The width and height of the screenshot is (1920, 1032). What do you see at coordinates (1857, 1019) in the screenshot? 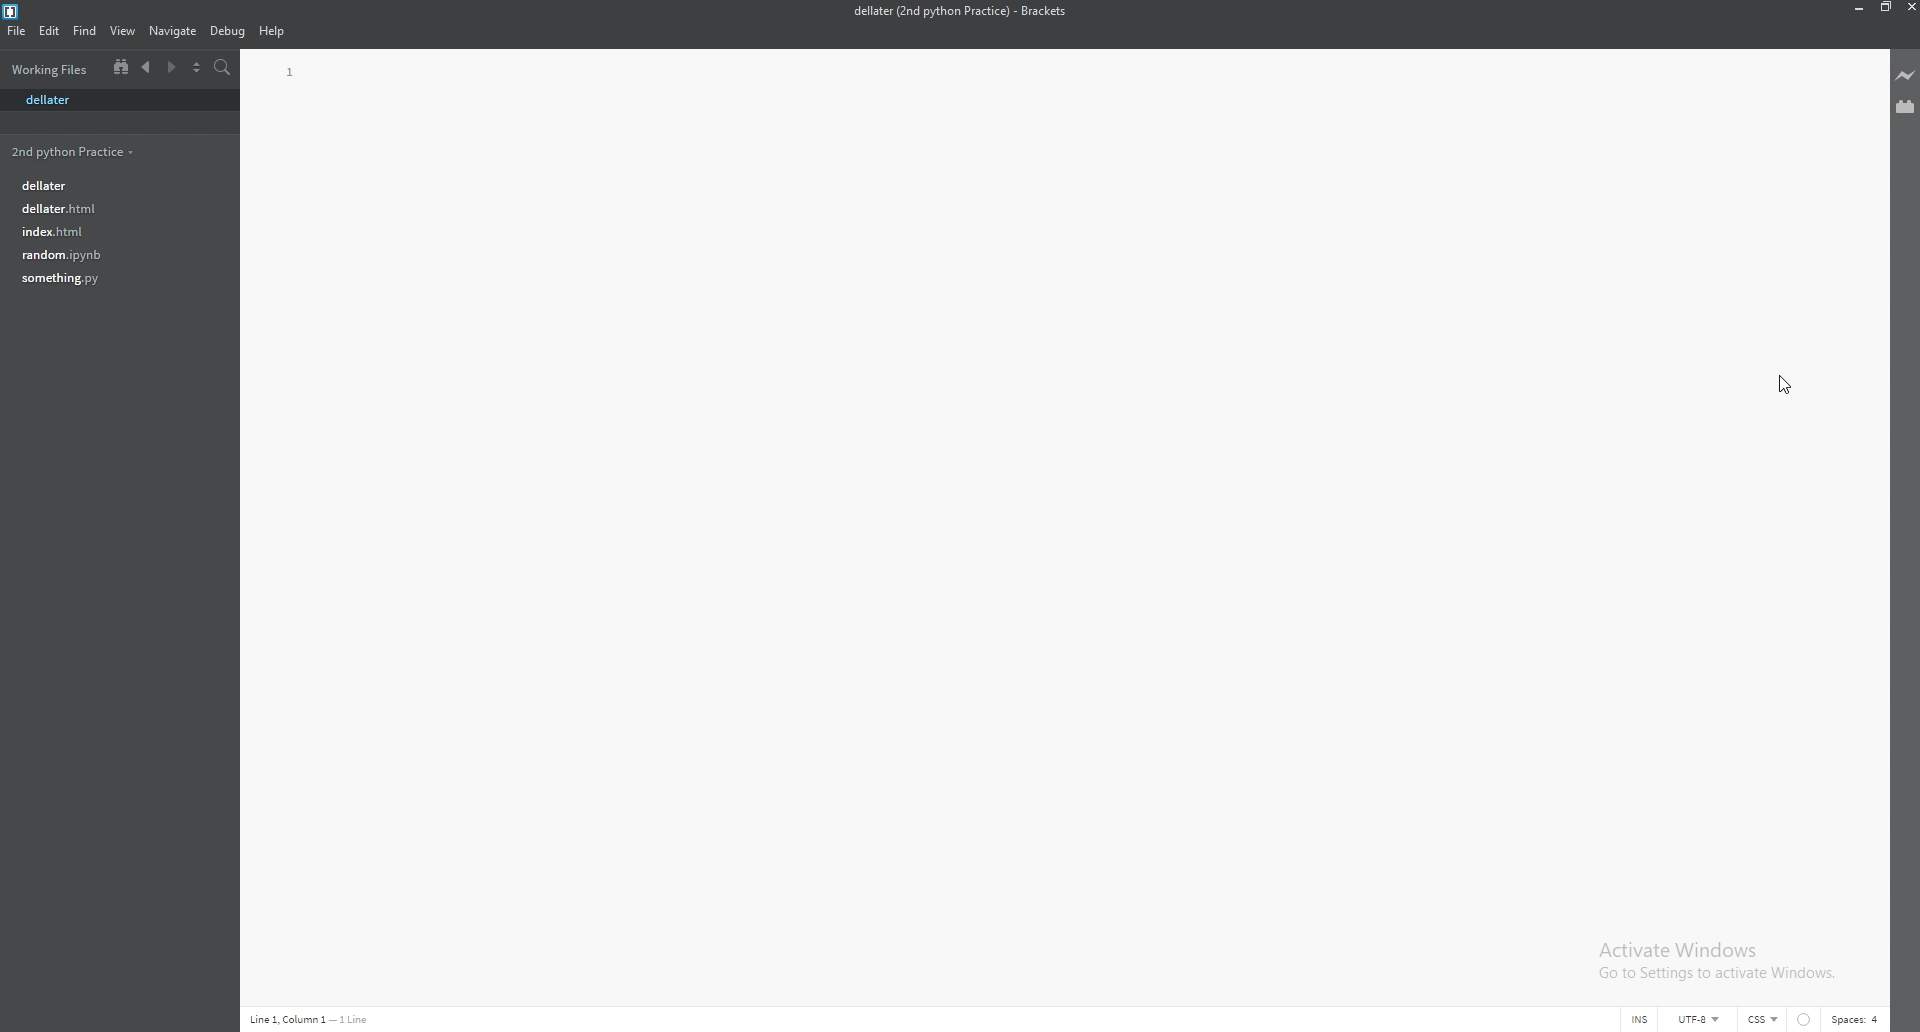
I see `spaces` at bounding box center [1857, 1019].